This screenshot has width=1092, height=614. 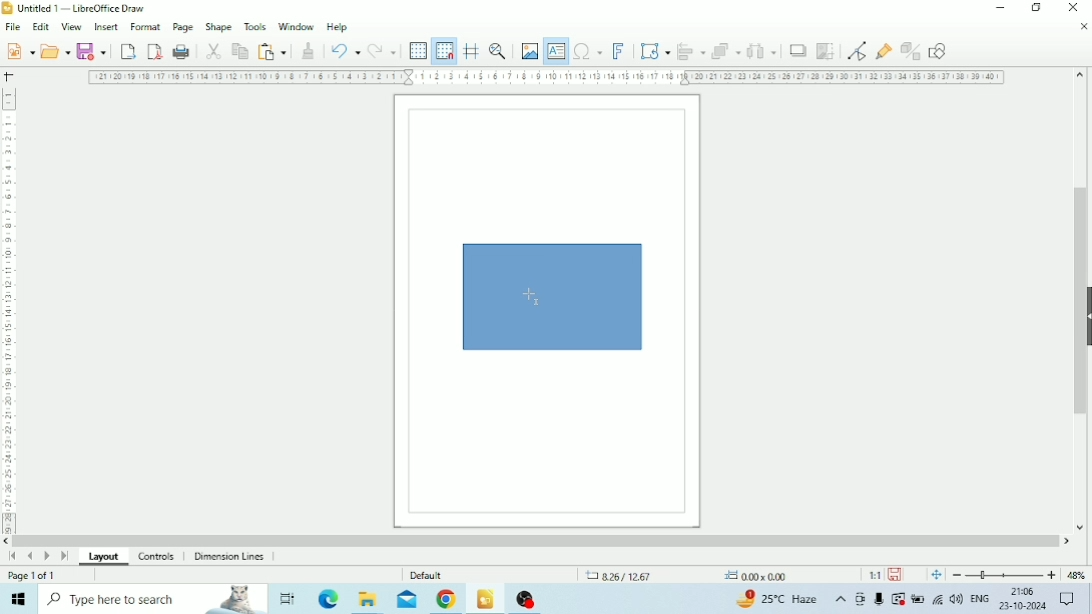 I want to click on Microsoft Edge, so click(x=327, y=600).